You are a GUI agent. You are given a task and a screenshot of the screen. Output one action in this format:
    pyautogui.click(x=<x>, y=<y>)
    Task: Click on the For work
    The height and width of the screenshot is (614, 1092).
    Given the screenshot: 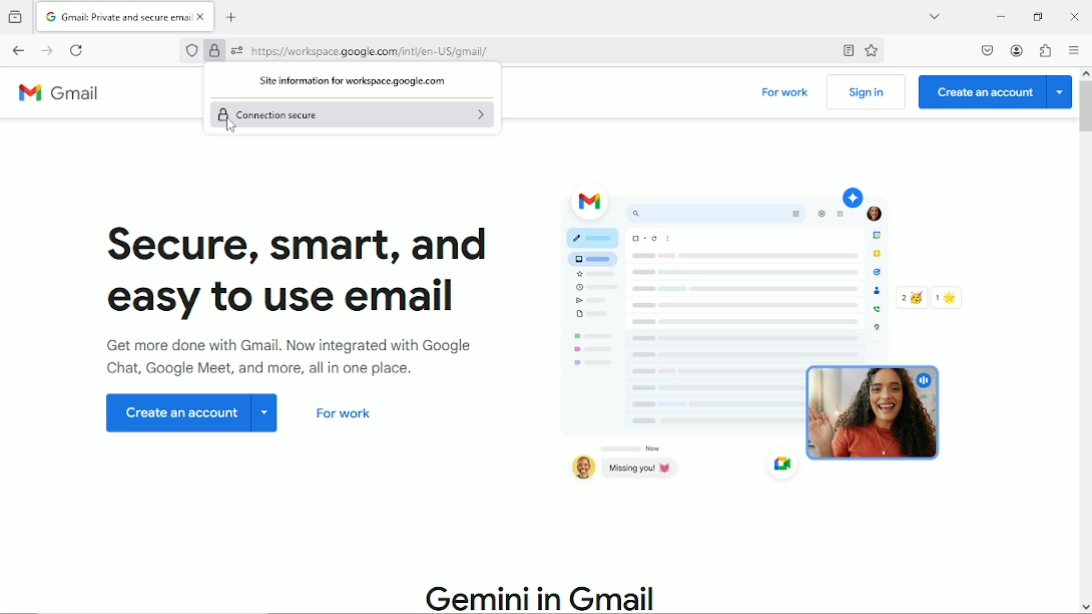 What is the action you would take?
    pyautogui.click(x=337, y=412)
    